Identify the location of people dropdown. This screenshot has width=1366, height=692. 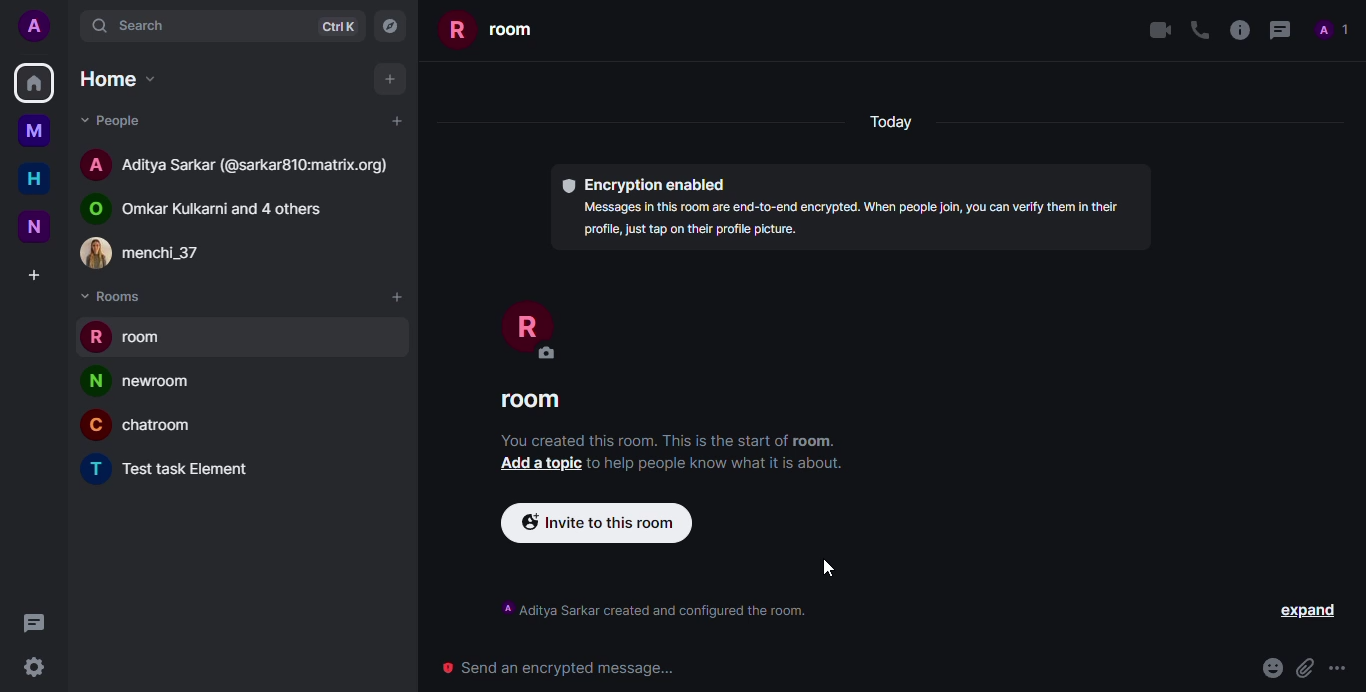
(121, 120).